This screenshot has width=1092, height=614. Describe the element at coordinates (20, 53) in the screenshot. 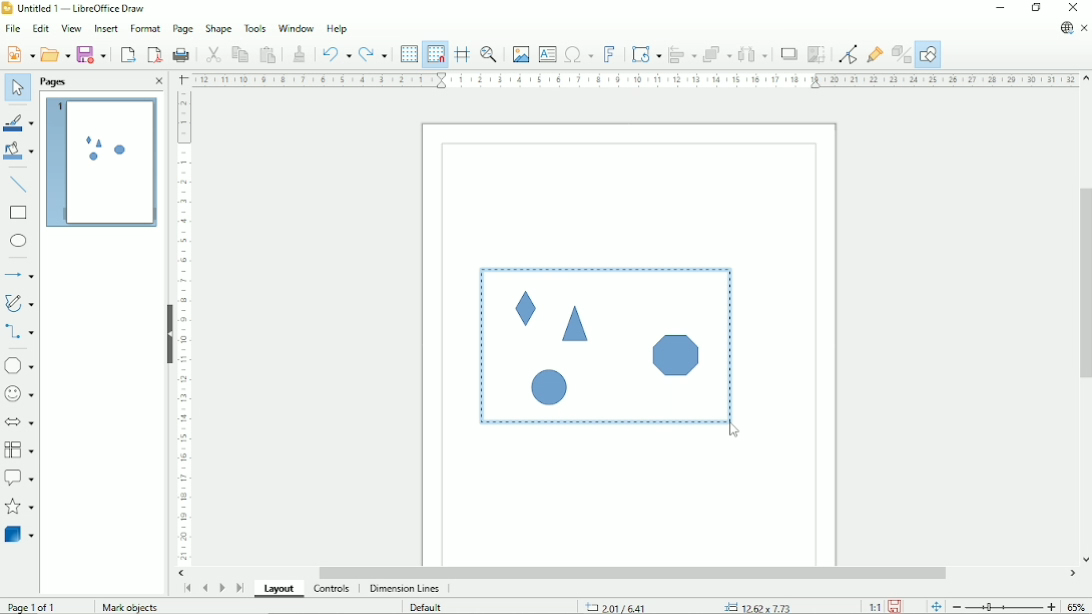

I see `New` at that location.